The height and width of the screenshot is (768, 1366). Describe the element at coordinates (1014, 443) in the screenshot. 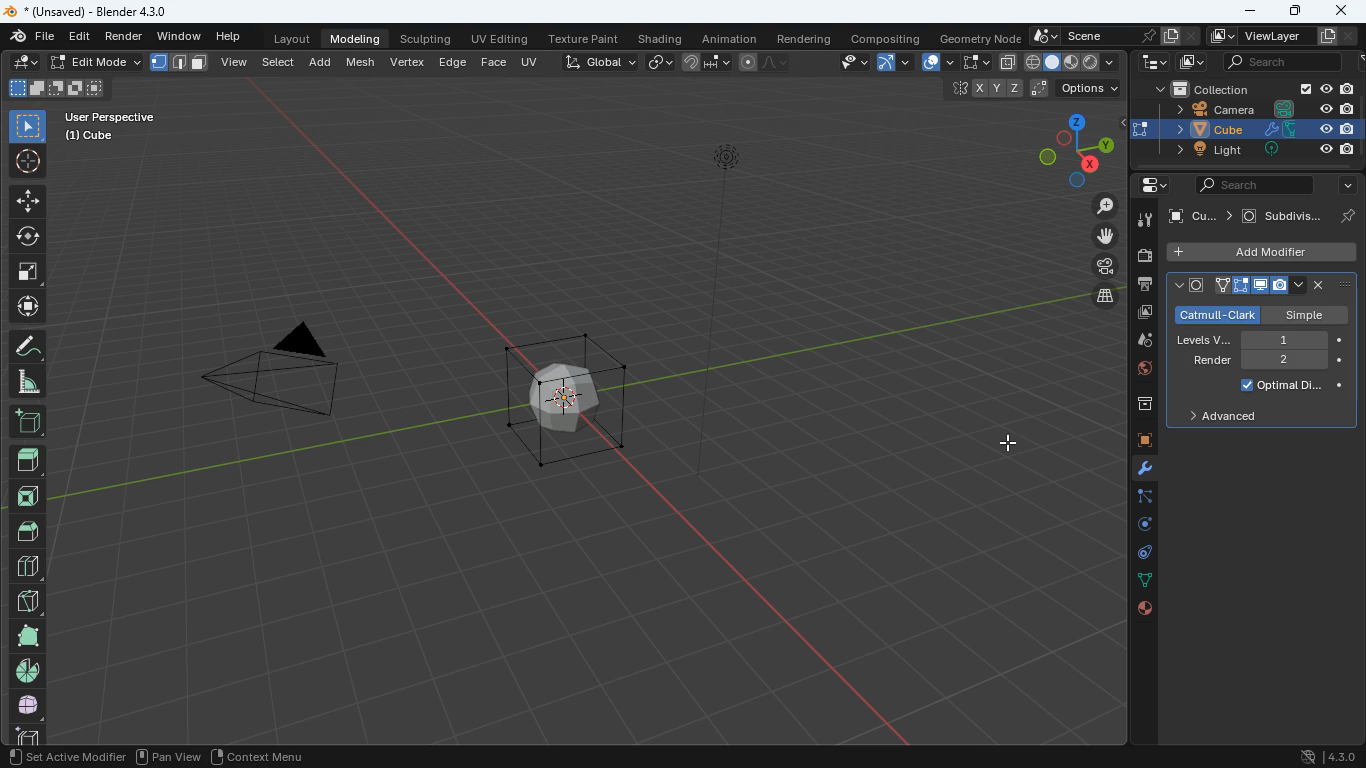

I see `cursor` at that location.